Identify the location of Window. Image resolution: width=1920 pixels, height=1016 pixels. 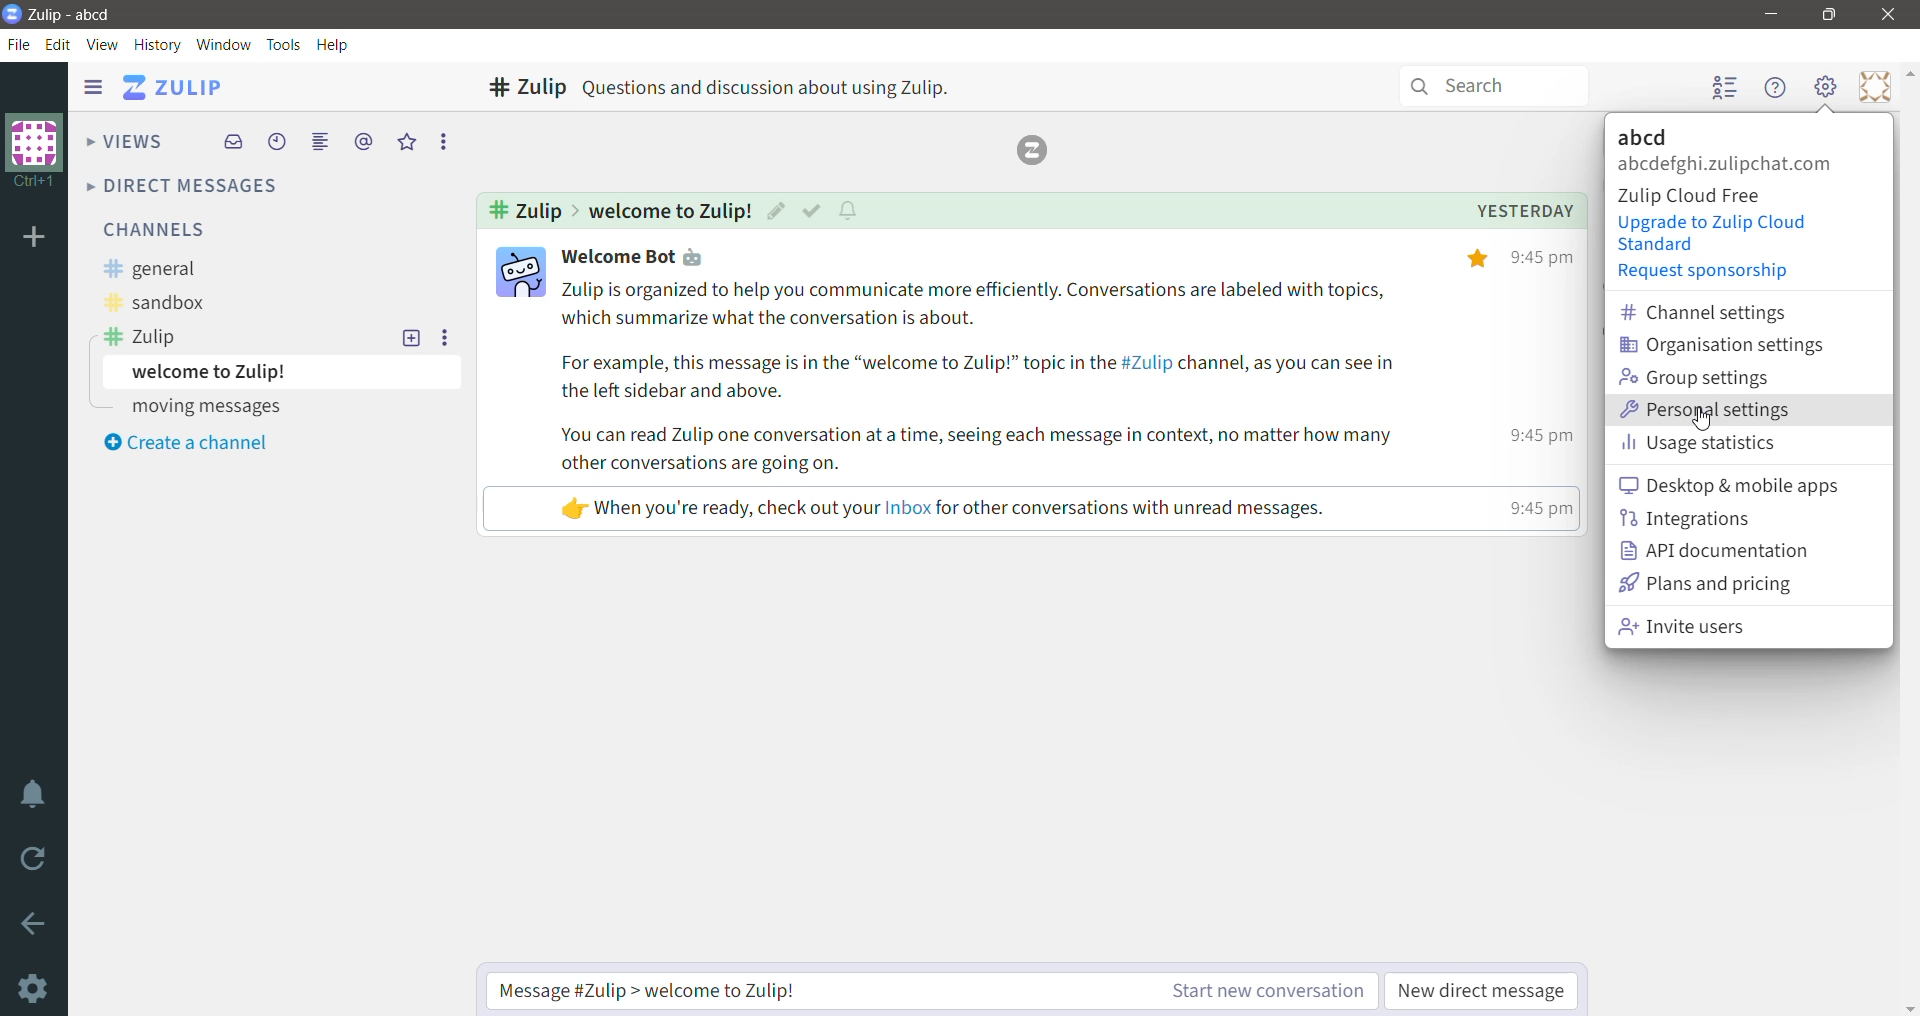
(224, 44).